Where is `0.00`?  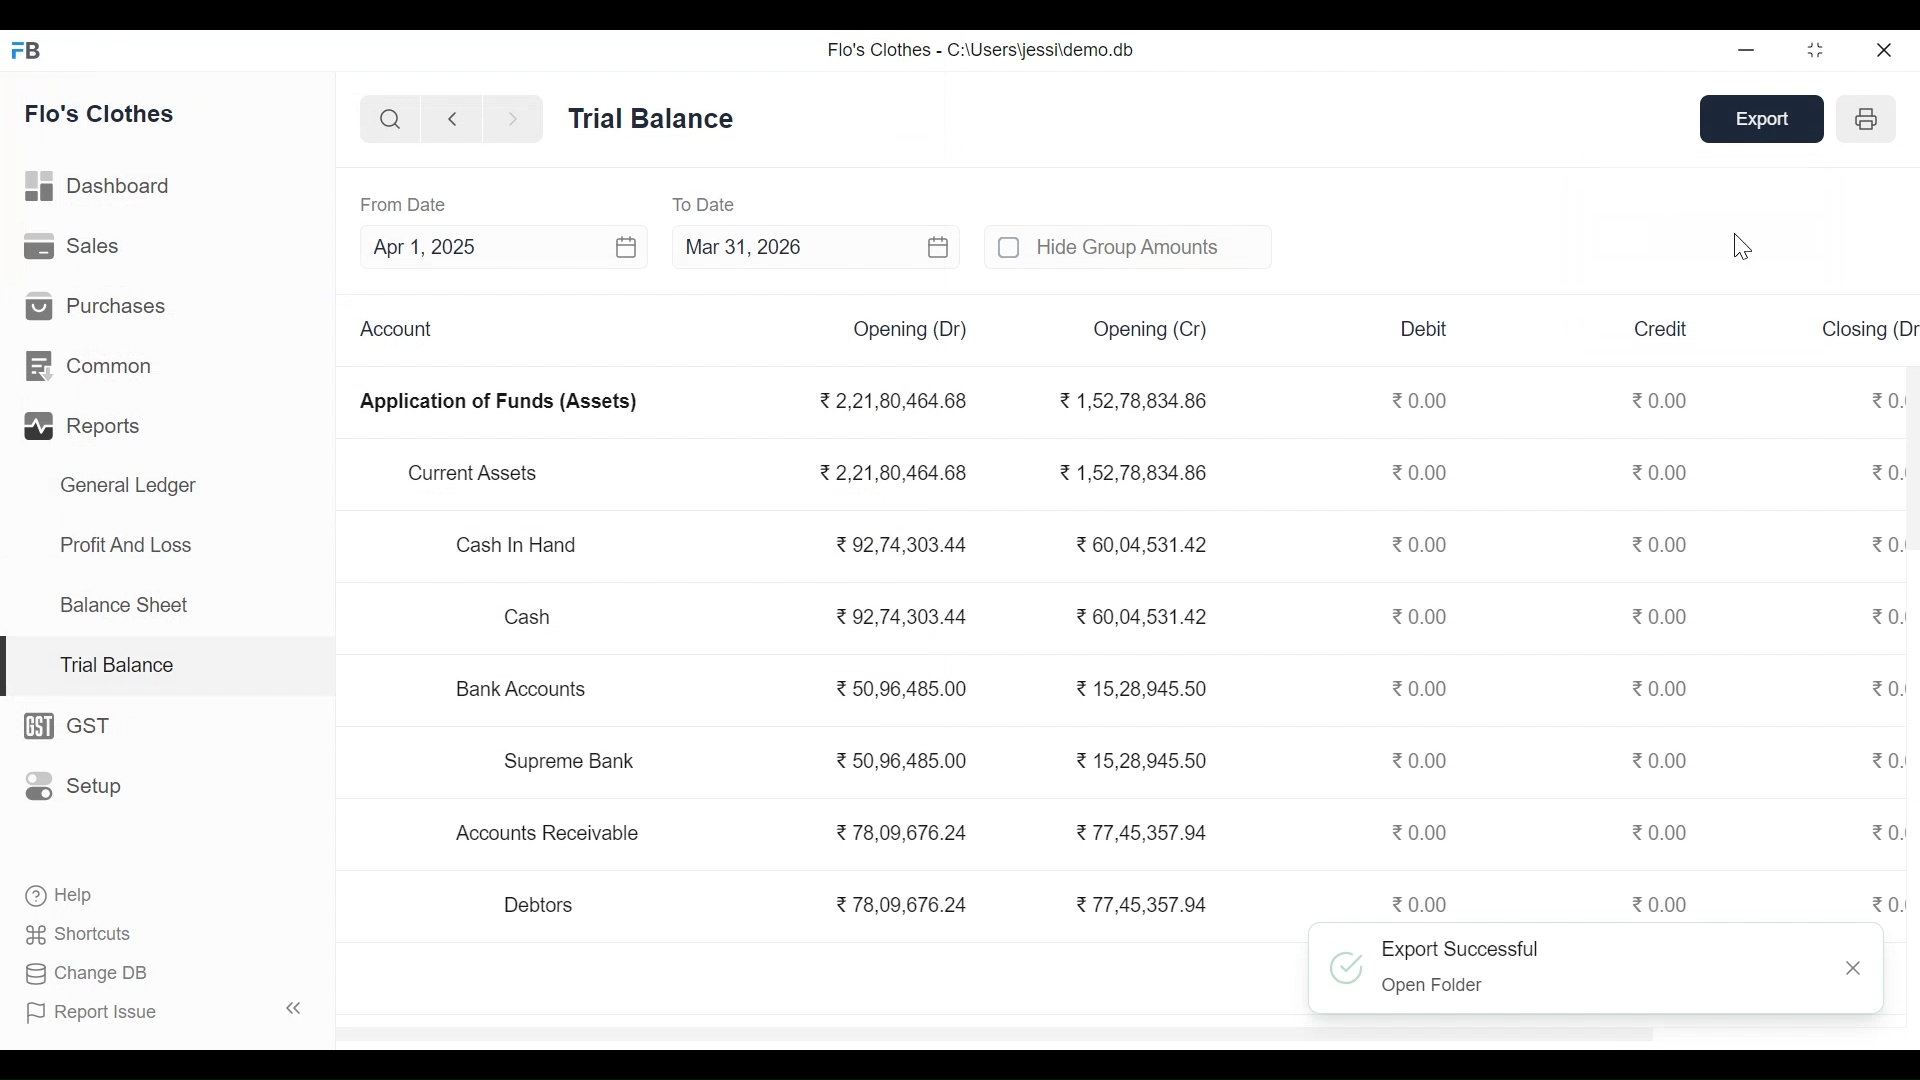 0.00 is located at coordinates (1662, 687).